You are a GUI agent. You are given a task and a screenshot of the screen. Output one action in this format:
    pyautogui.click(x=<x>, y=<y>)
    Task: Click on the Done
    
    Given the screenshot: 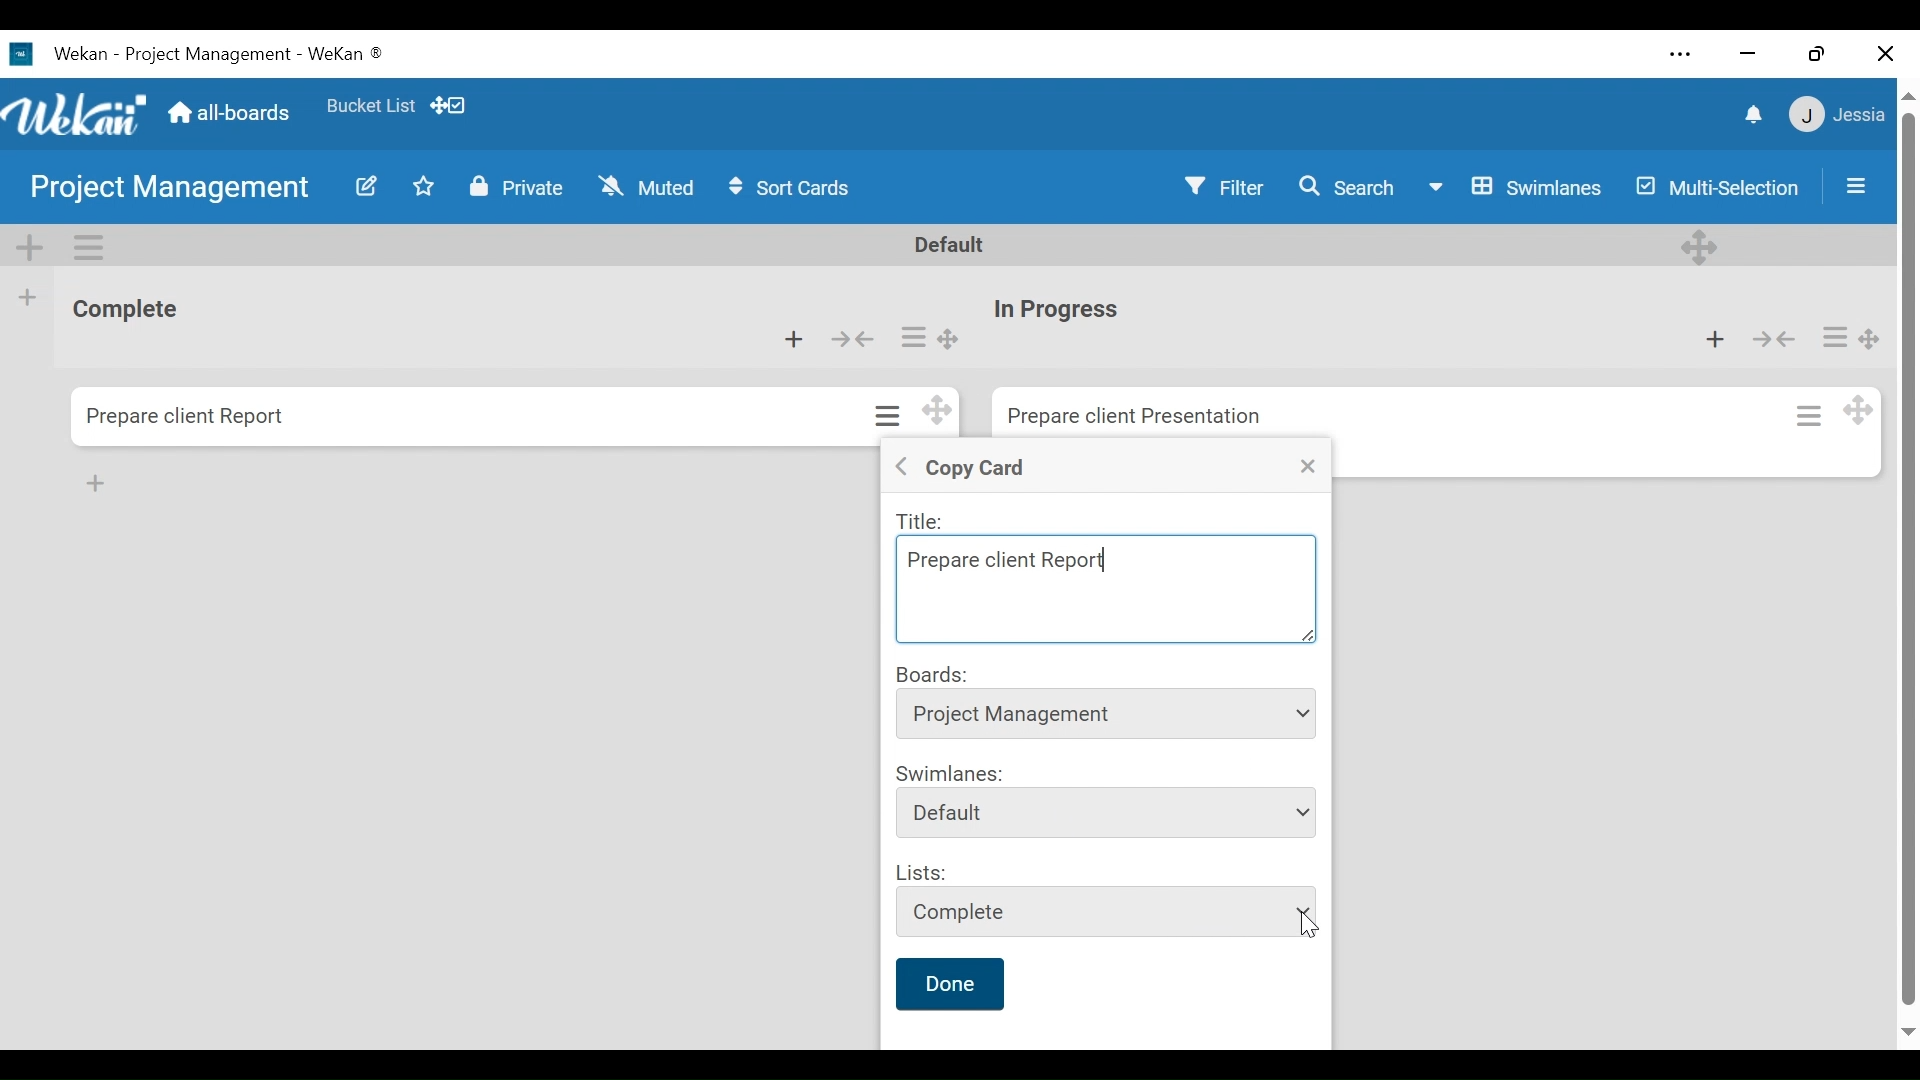 What is the action you would take?
    pyautogui.click(x=949, y=983)
    